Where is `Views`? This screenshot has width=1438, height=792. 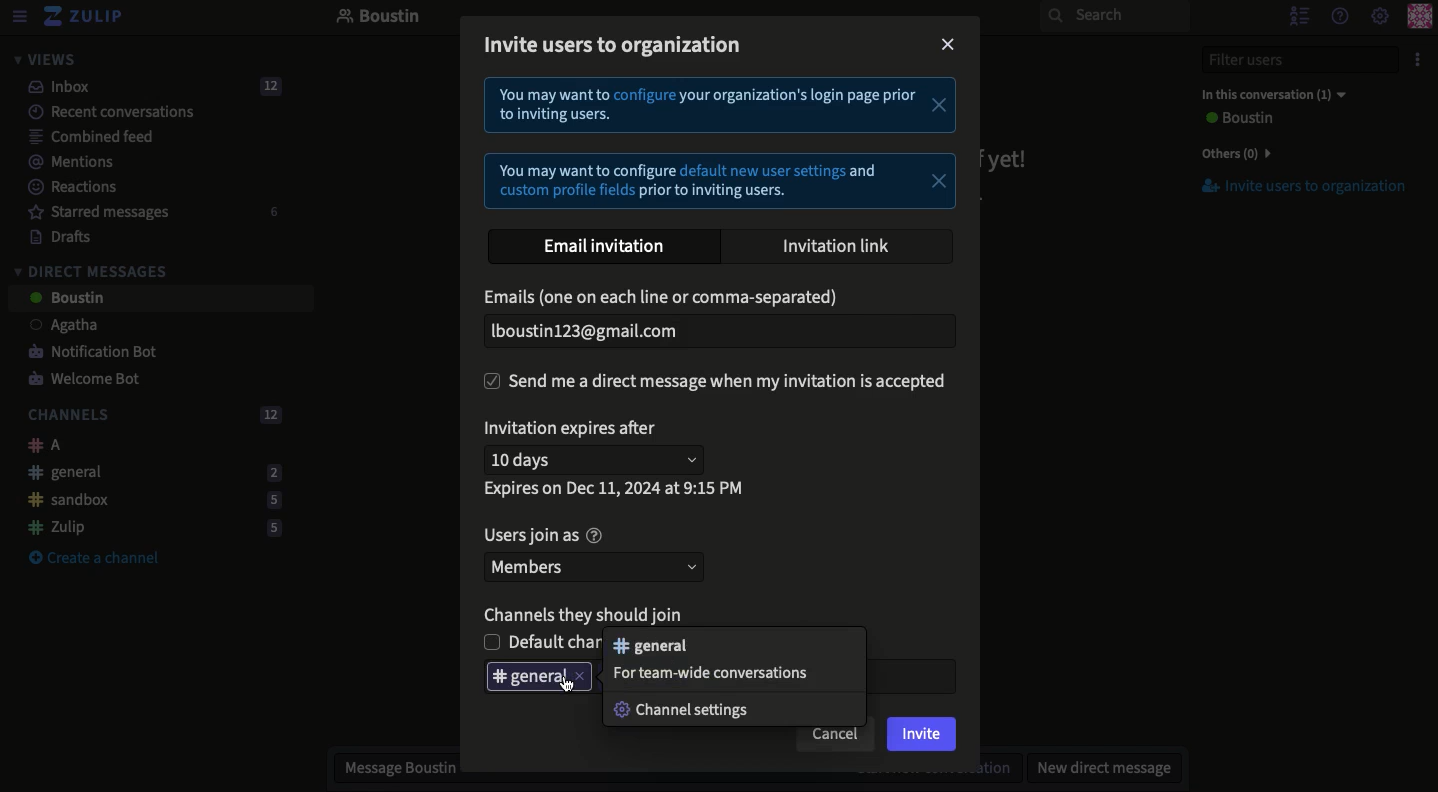
Views is located at coordinates (44, 59).